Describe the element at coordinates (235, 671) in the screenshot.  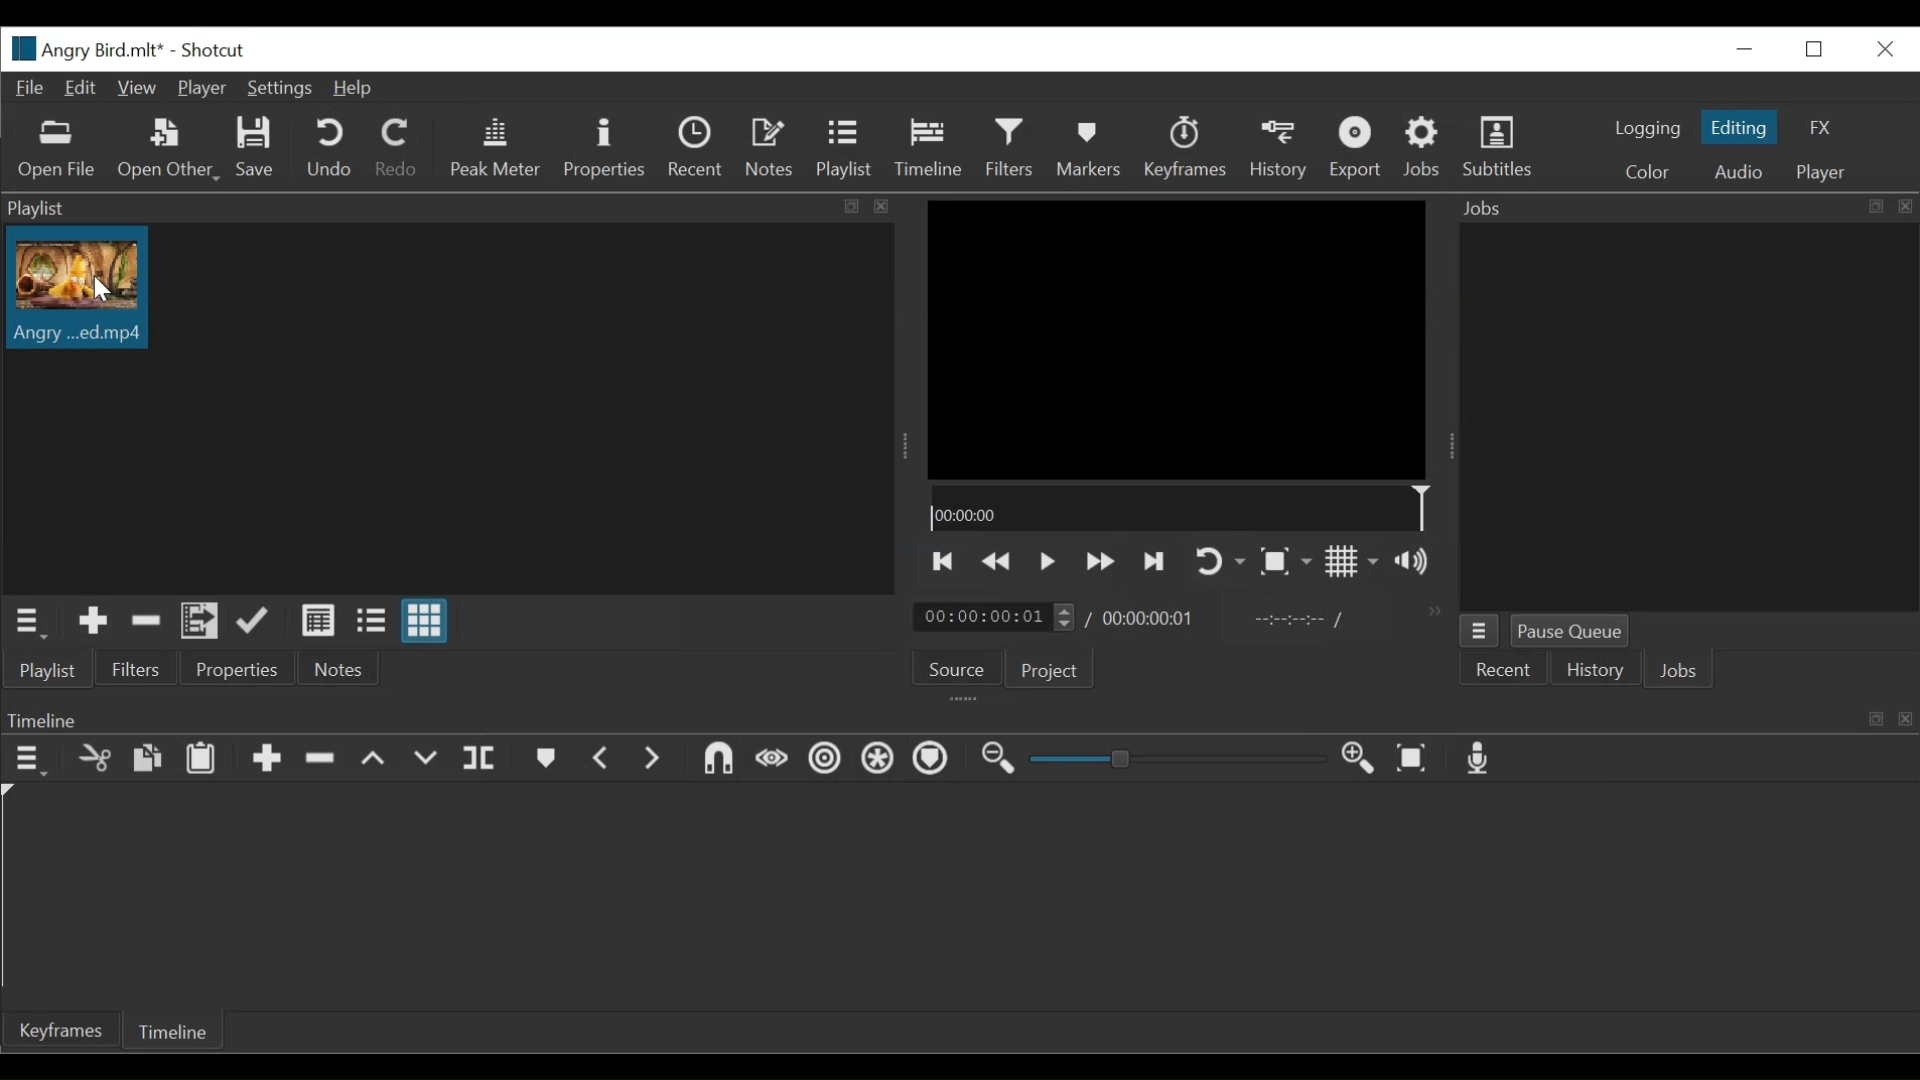
I see `Properties` at that location.